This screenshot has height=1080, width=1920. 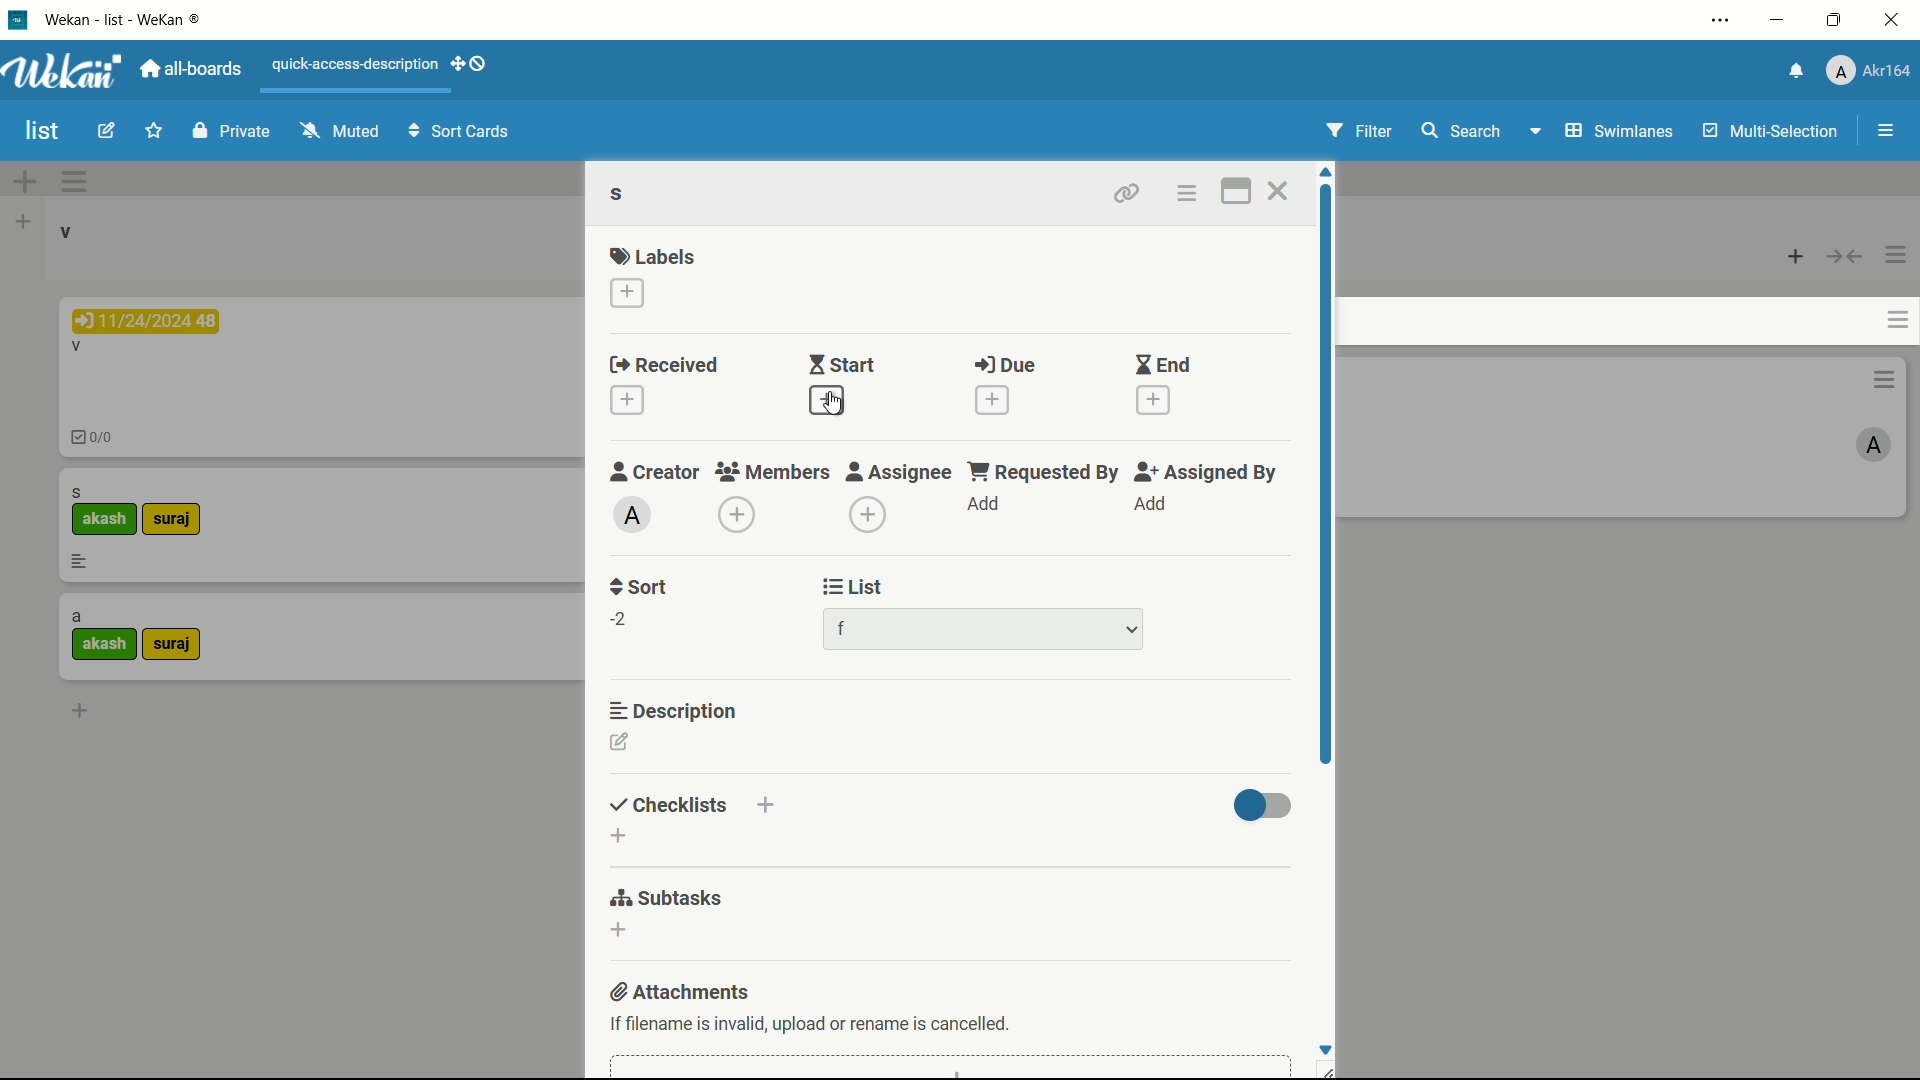 What do you see at coordinates (77, 492) in the screenshot?
I see `card name` at bounding box center [77, 492].